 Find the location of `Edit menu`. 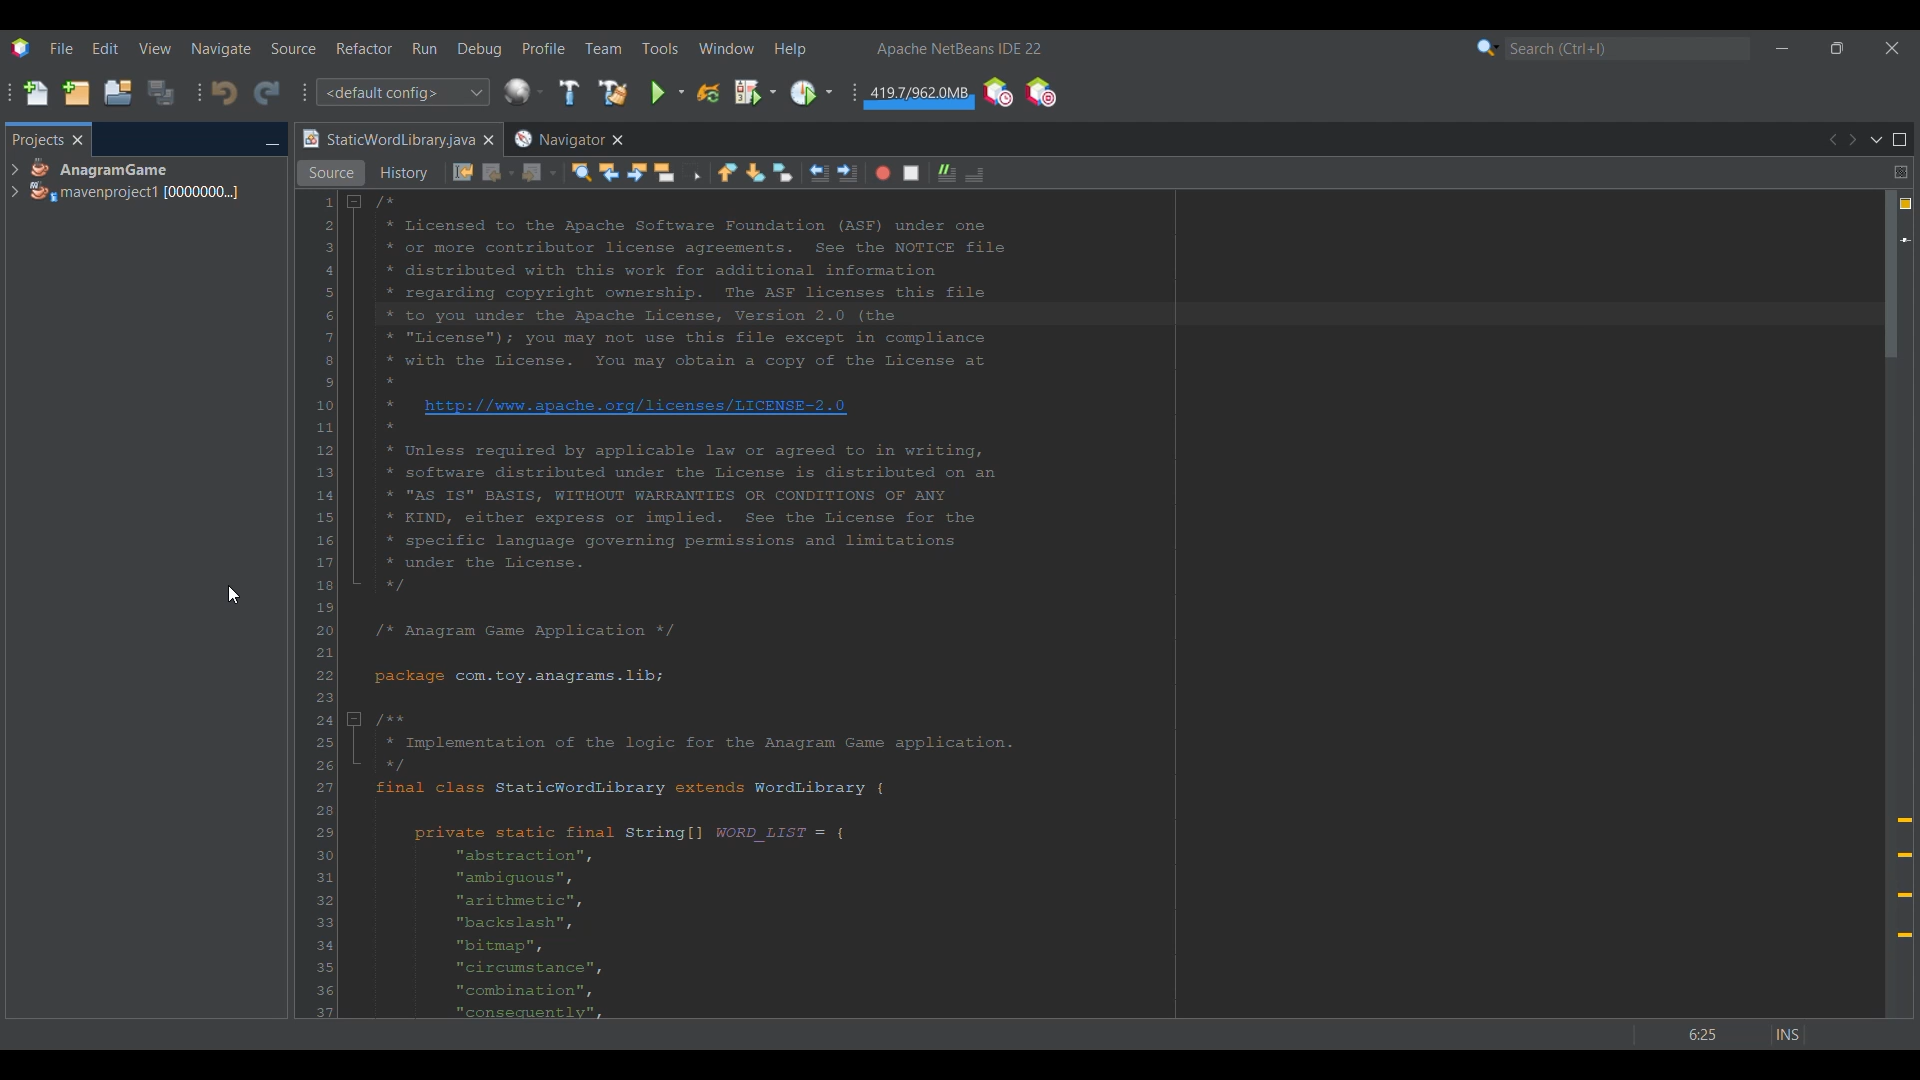

Edit menu is located at coordinates (105, 49).